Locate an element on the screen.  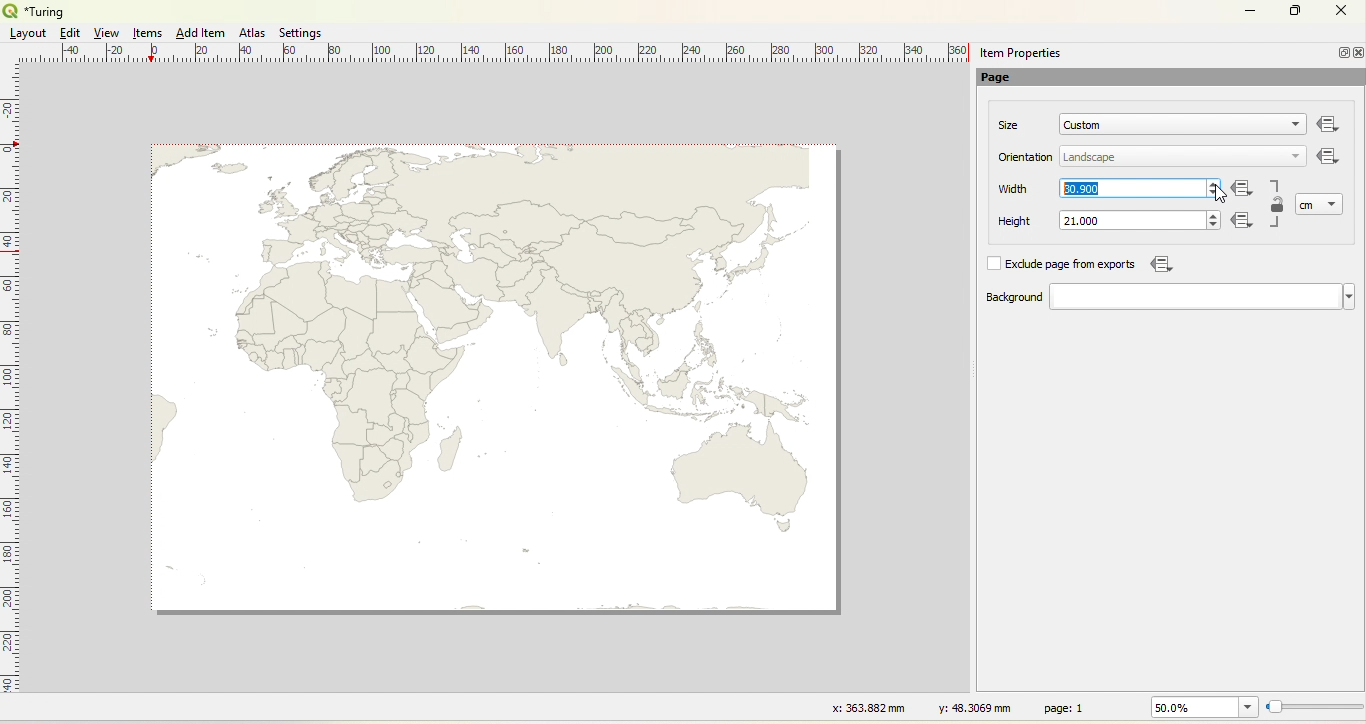
dropdown is located at coordinates (1334, 203).